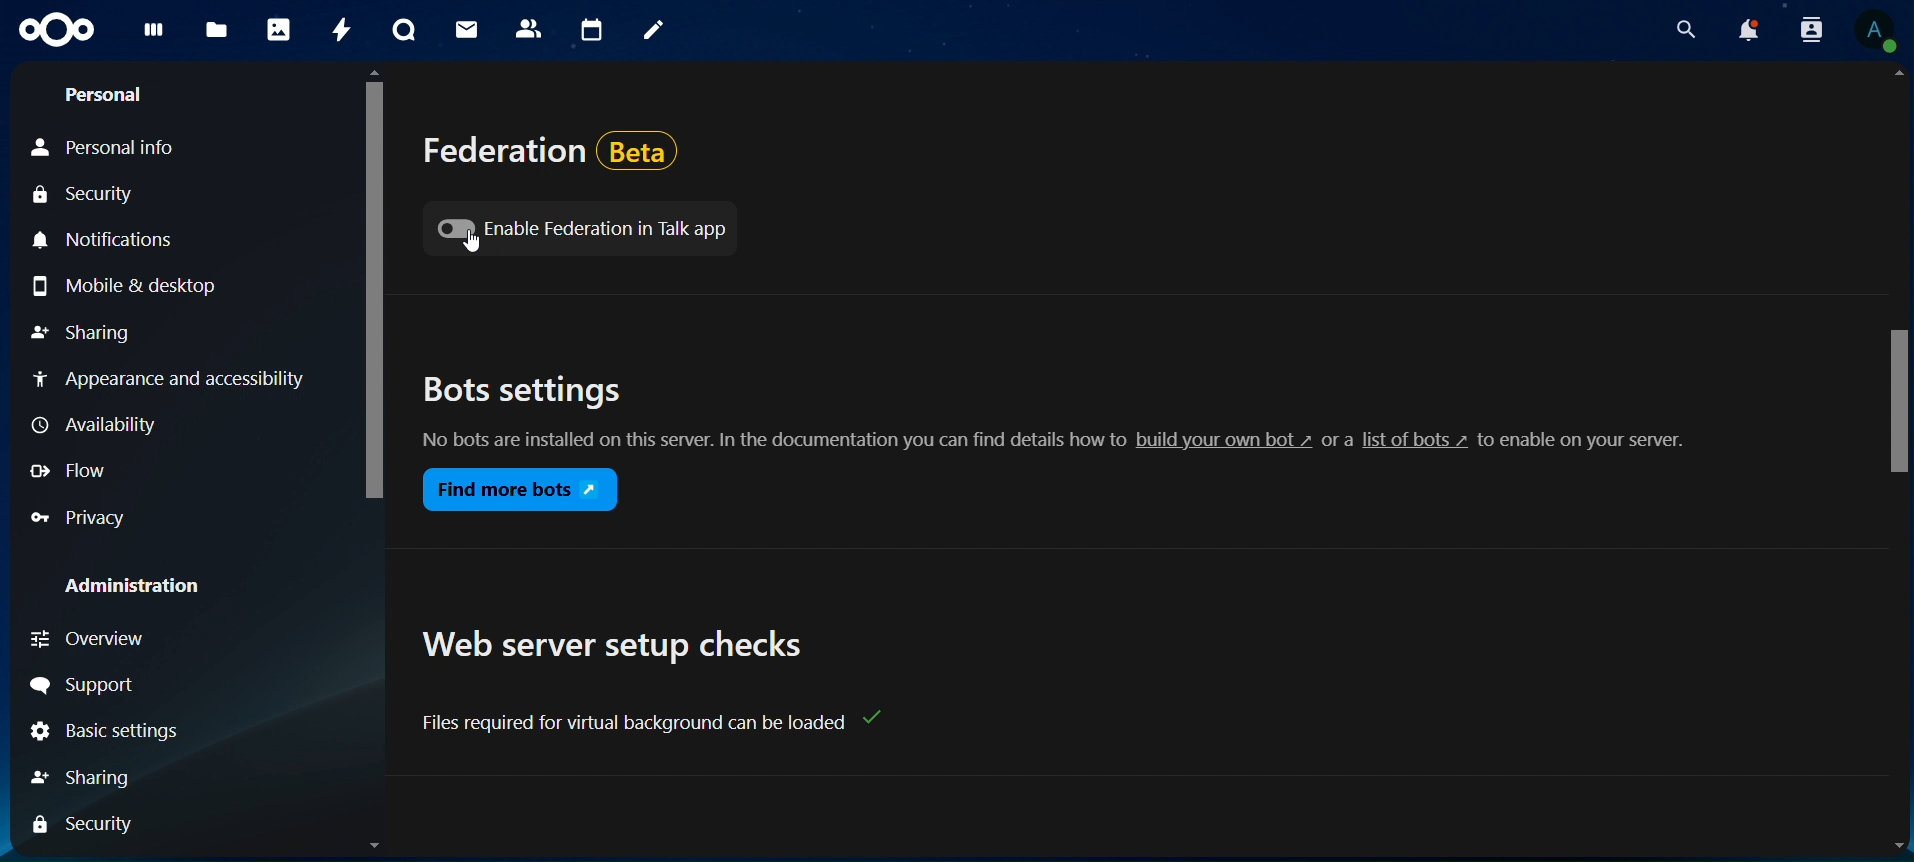 The image size is (1914, 862). Describe the element at coordinates (585, 230) in the screenshot. I see `enable federation in talk app` at that location.